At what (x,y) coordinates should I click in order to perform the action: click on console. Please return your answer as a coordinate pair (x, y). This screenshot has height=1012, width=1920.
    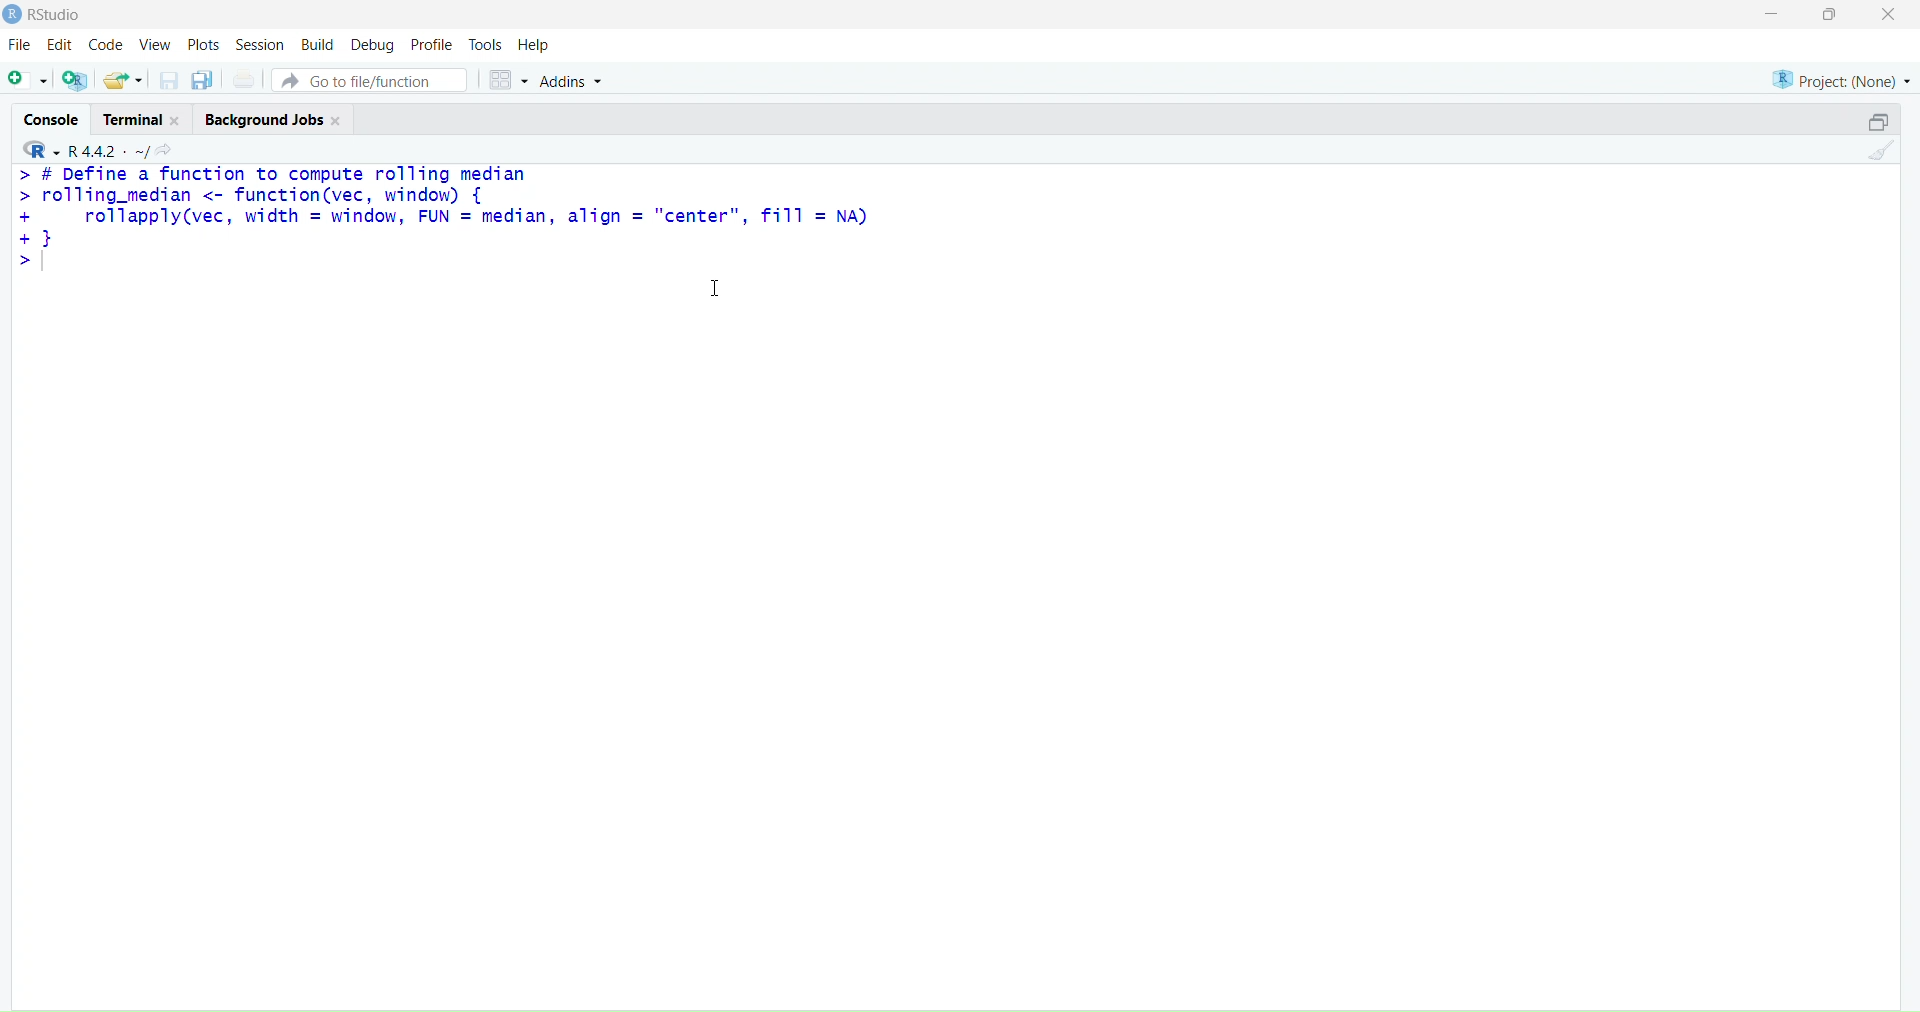
    Looking at the image, I should click on (52, 120).